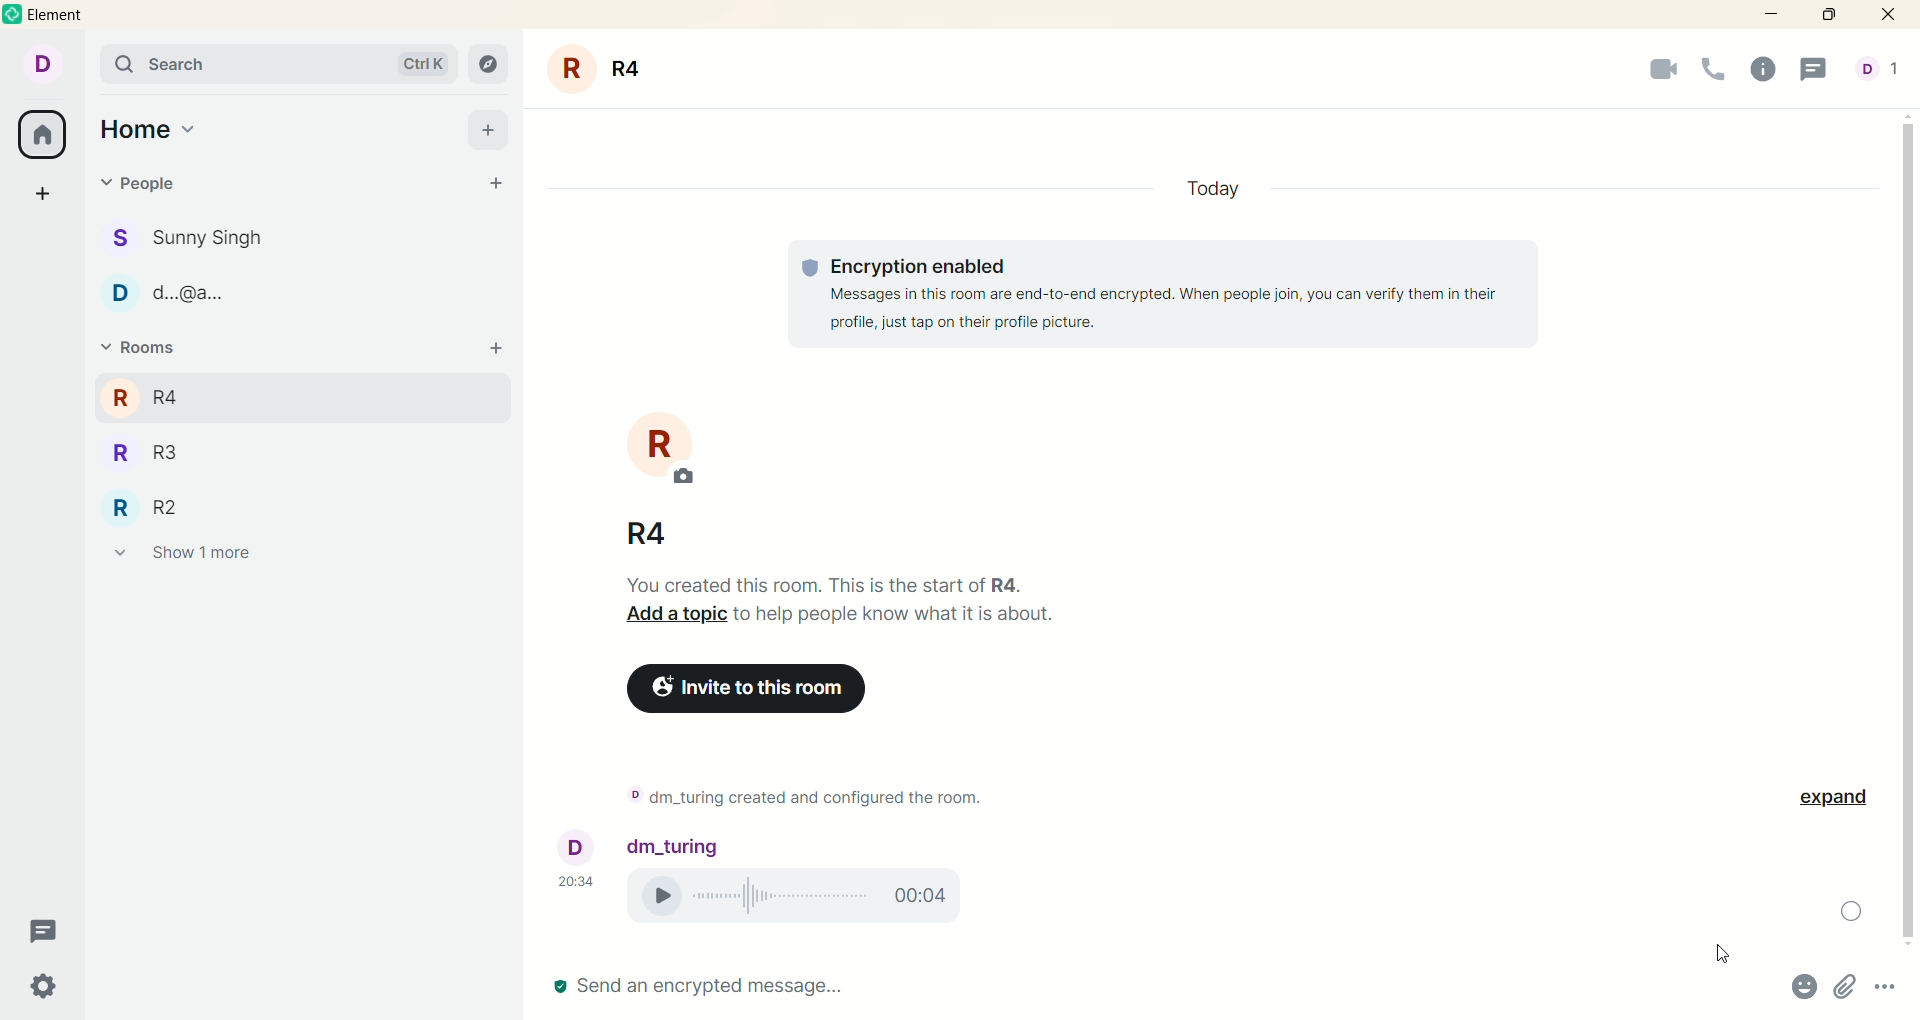 The height and width of the screenshot is (1020, 1920). I want to click on R2, so click(169, 506).